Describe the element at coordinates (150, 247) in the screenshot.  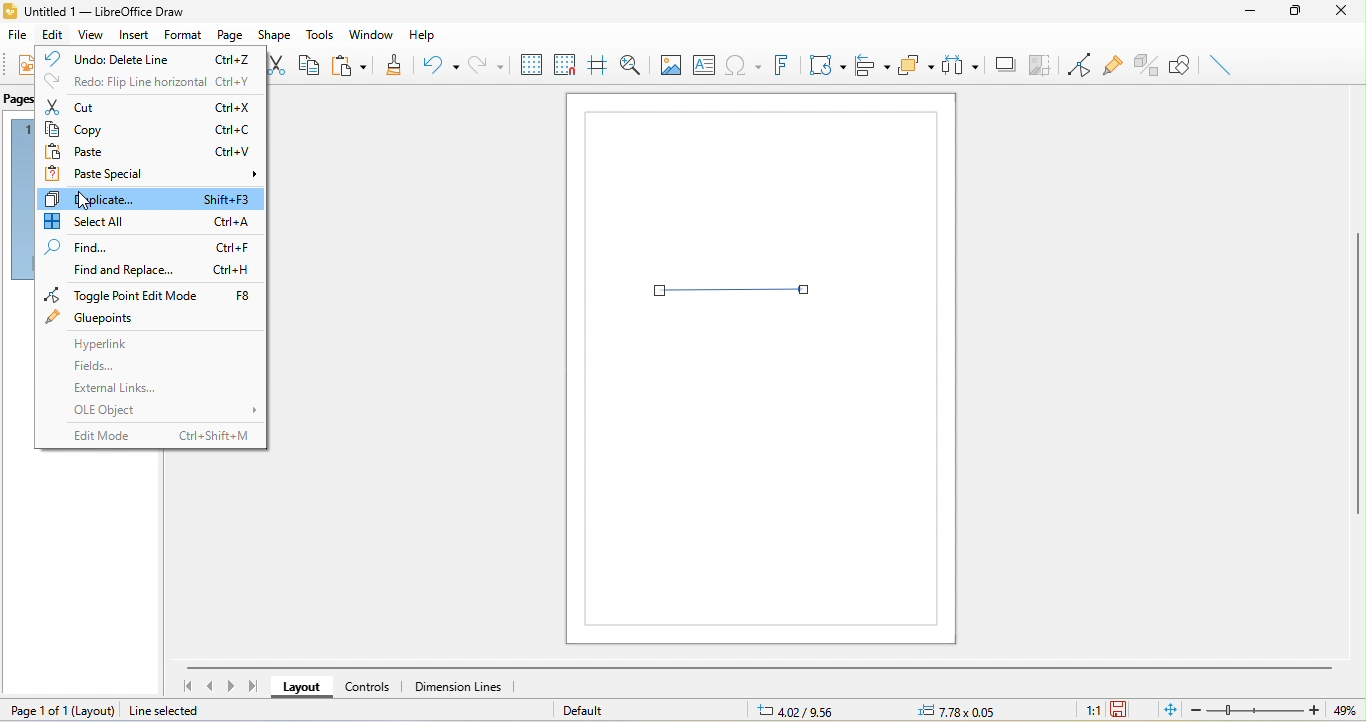
I see `find` at that location.